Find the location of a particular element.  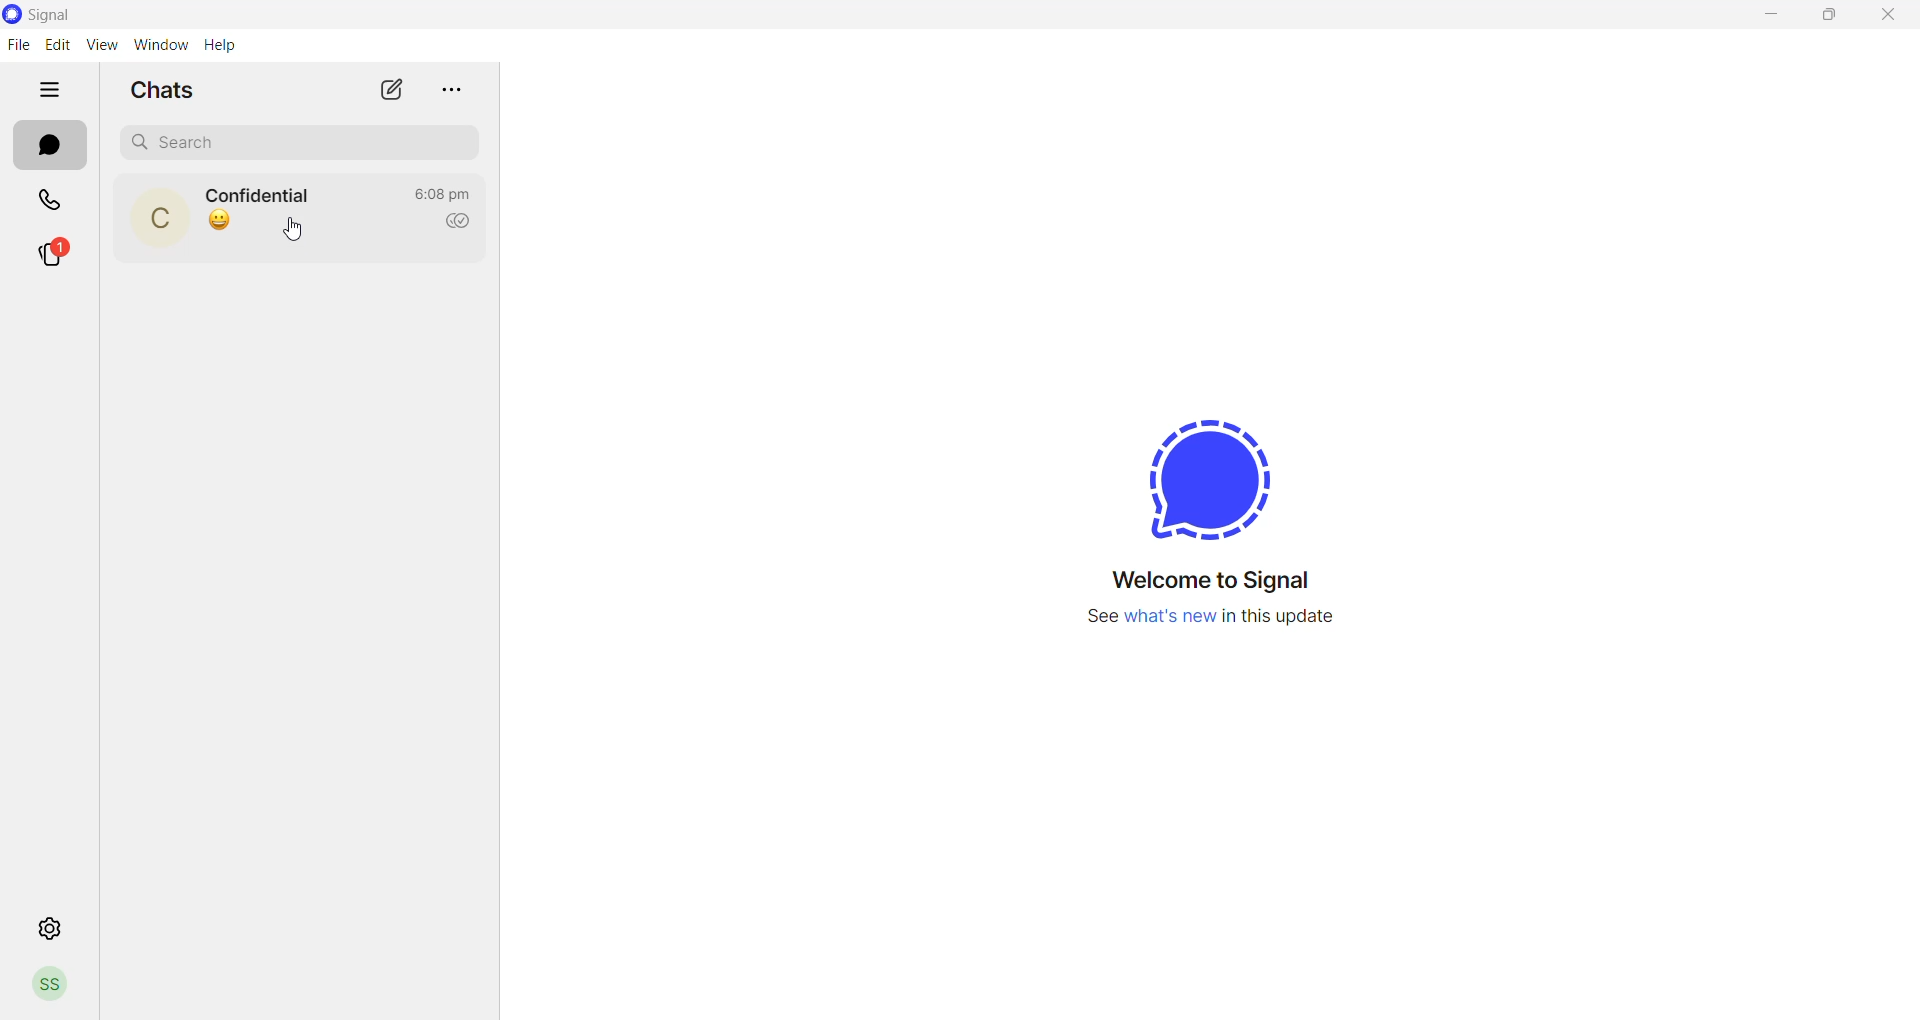

window is located at coordinates (159, 44).